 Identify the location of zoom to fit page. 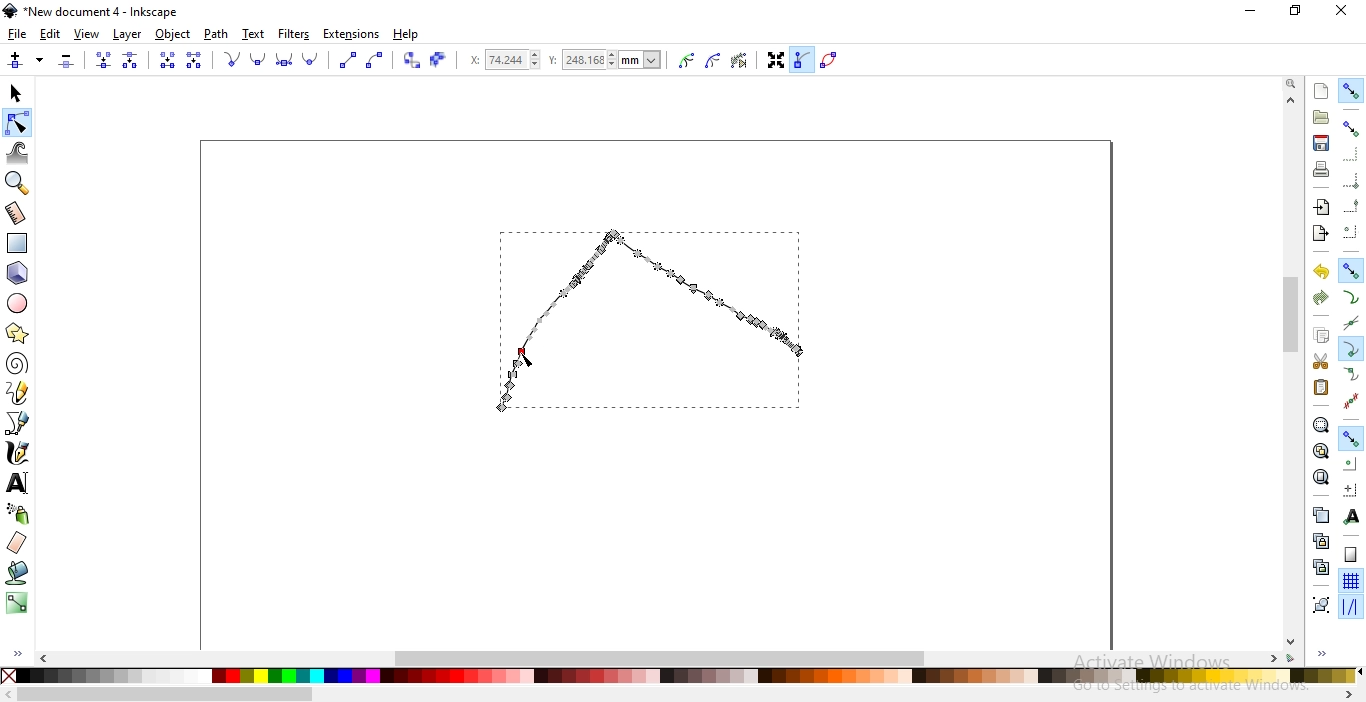
(1320, 477).